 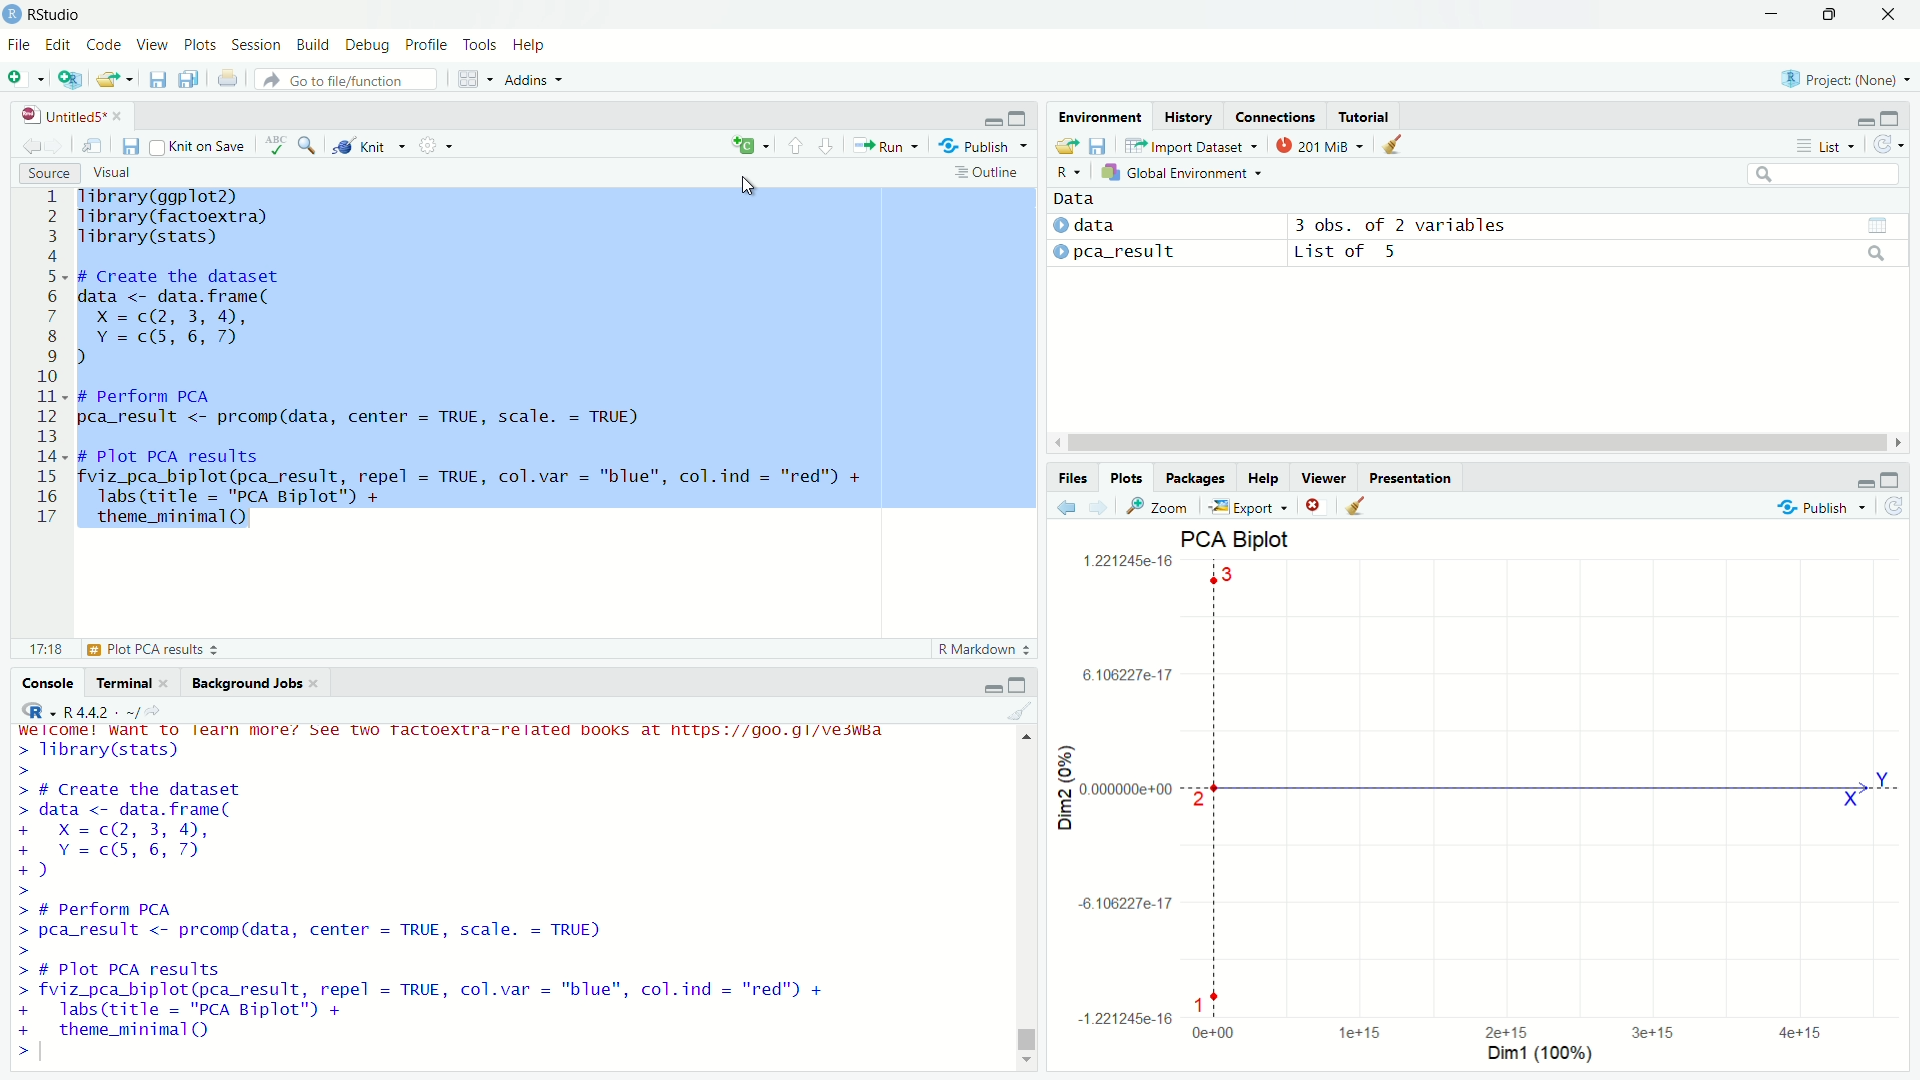 What do you see at coordinates (1476, 443) in the screenshot?
I see `horizontal scrollbar` at bounding box center [1476, 443].